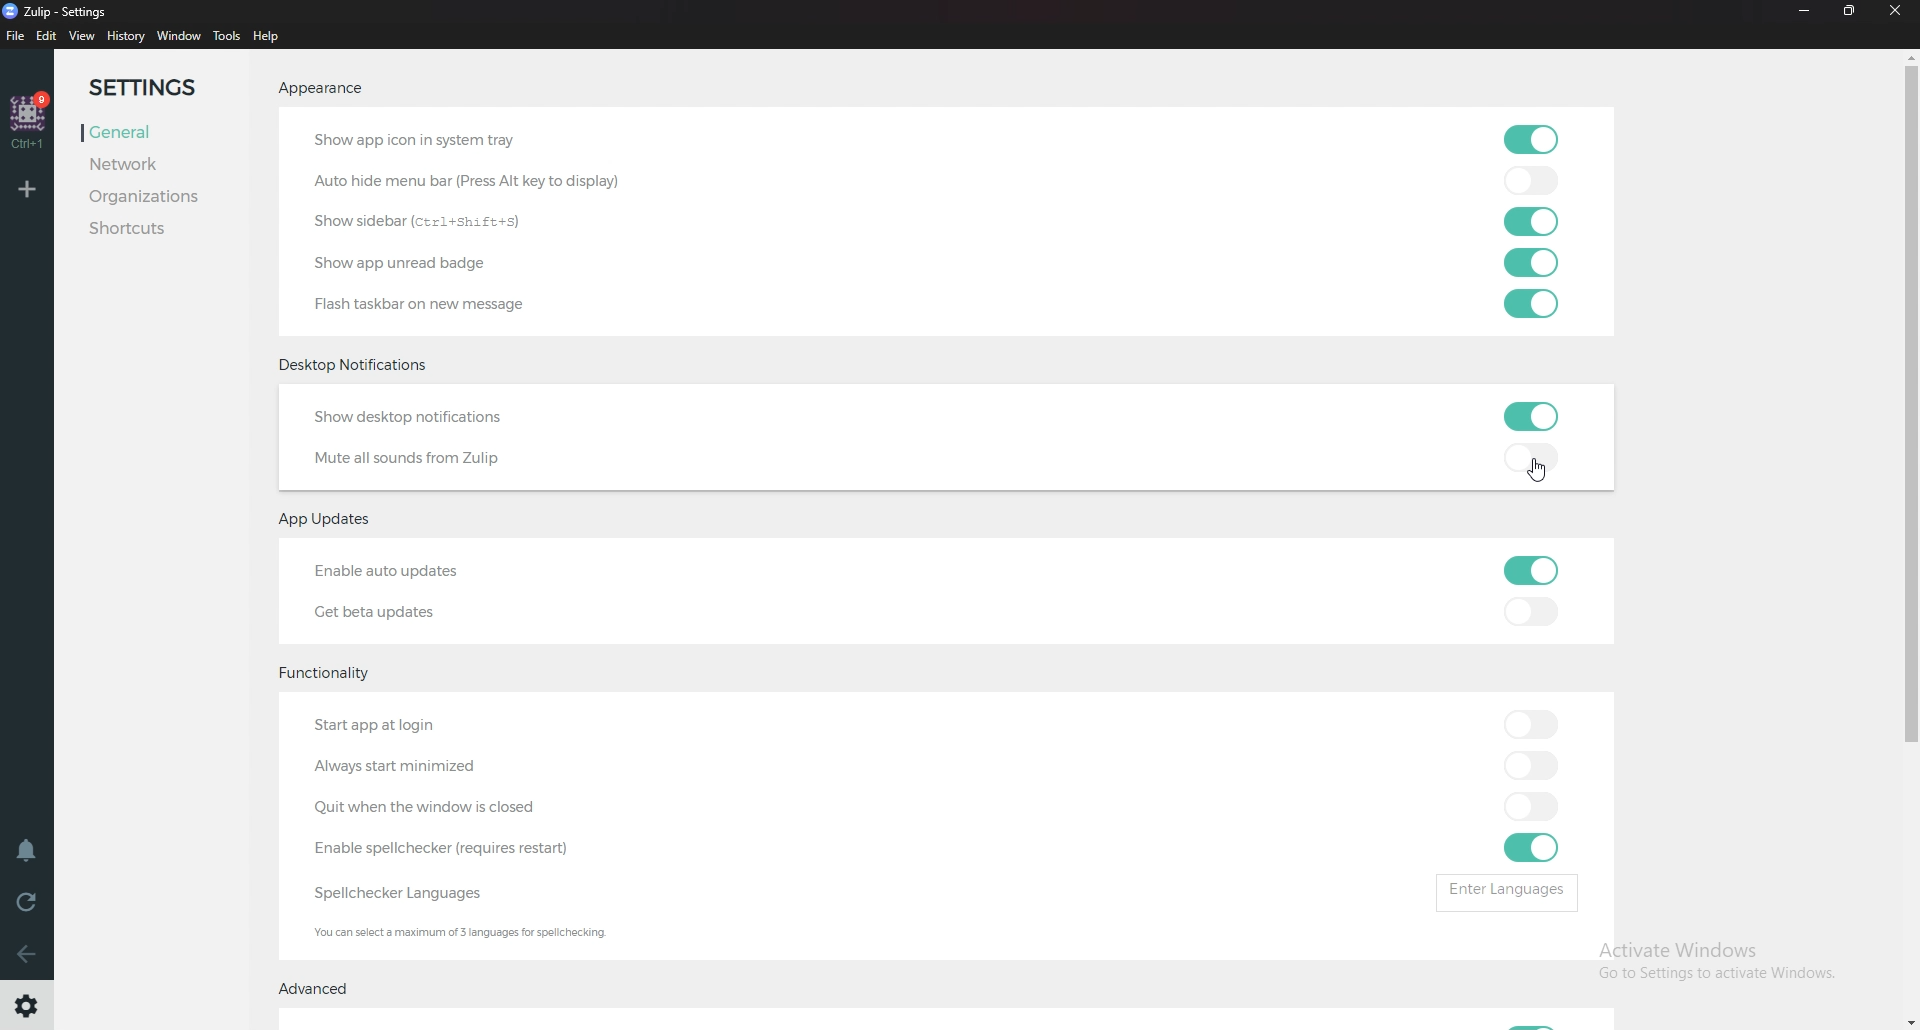 This screenshot has width=1920, height=1030. What do you see at coordinates (25, 852) in the screenshot?
I see `Enable do not disturb` at bounding box center [25, 852].